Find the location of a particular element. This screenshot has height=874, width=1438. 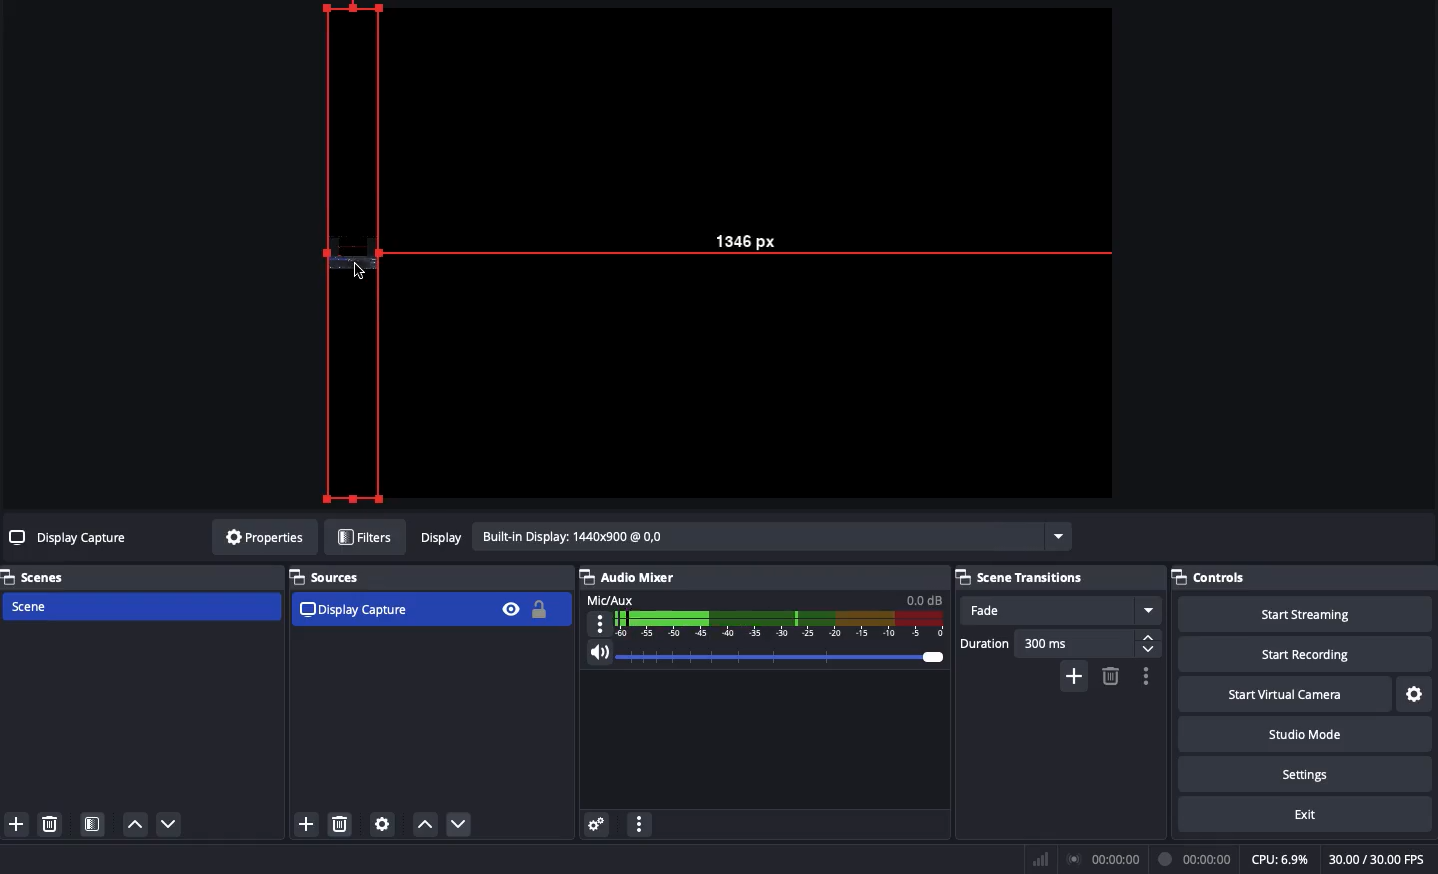

Source properties is located at coordinates (381, 825).